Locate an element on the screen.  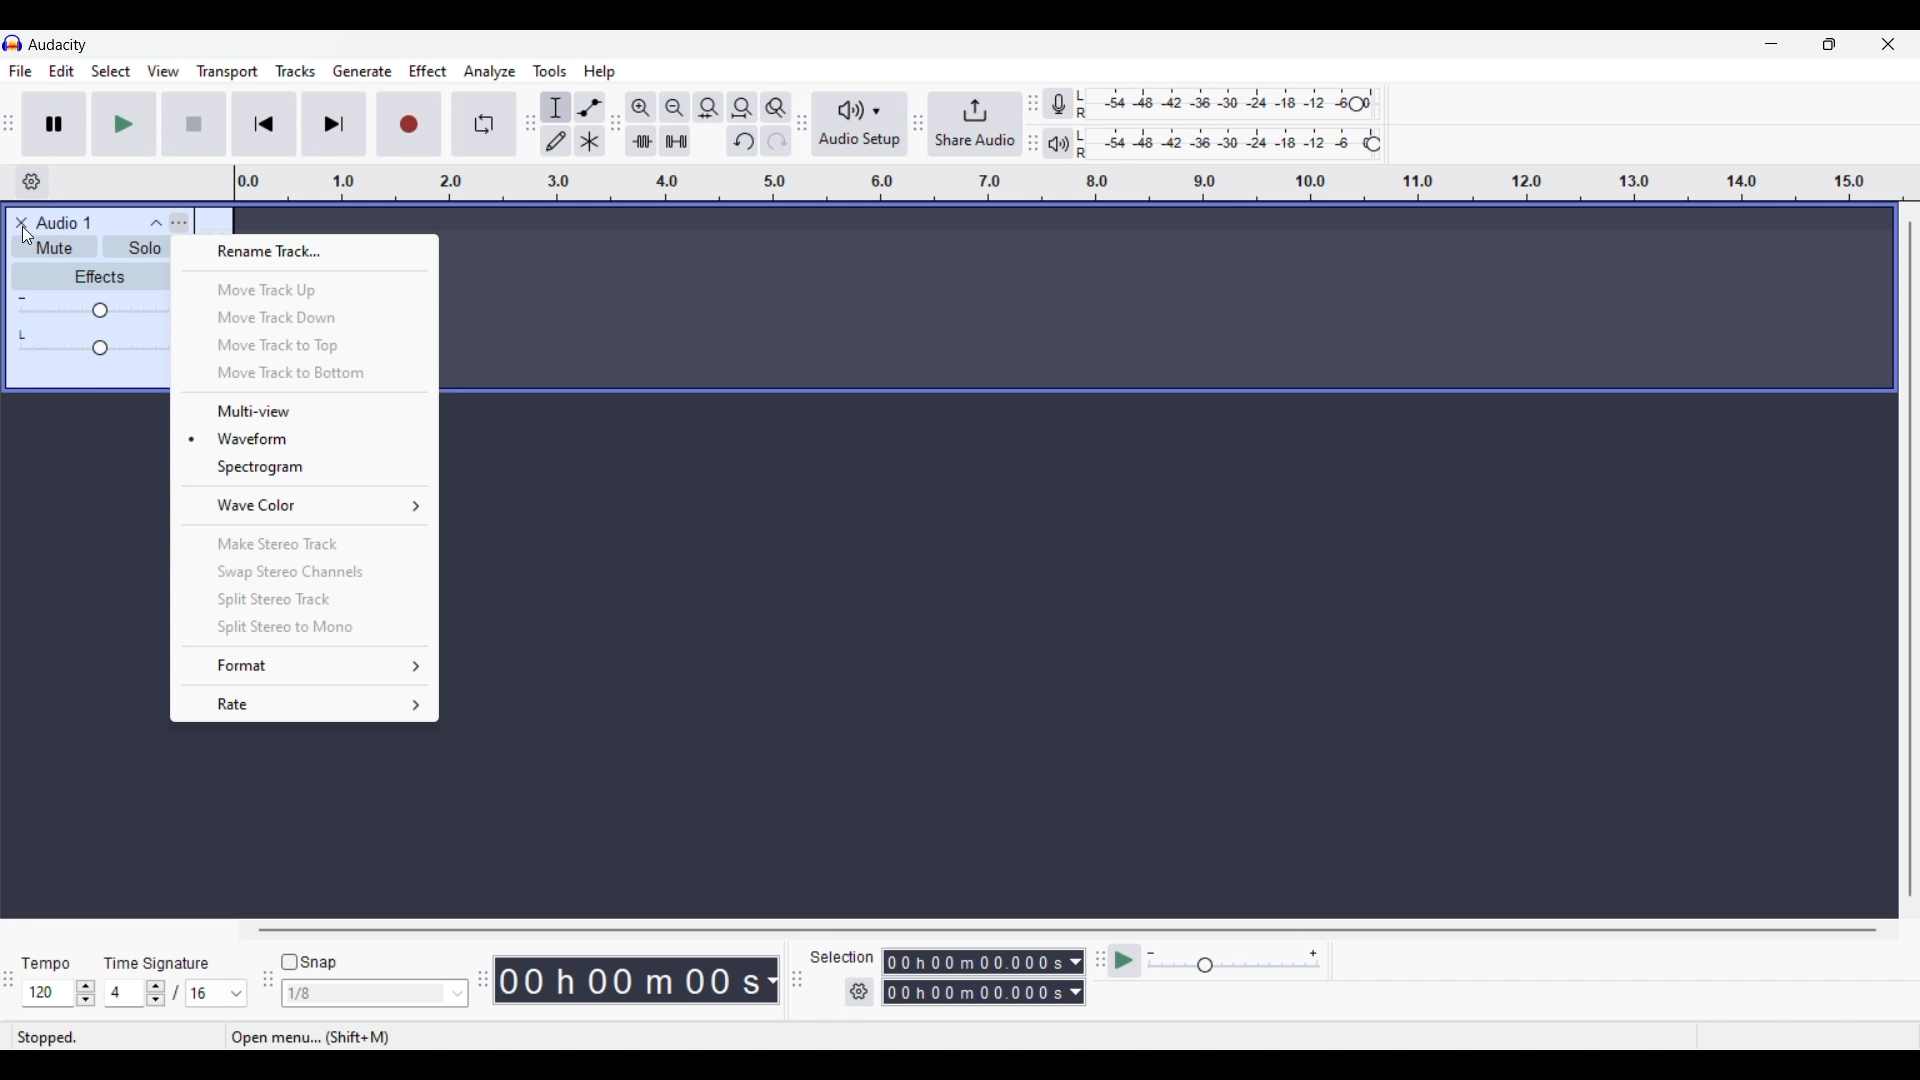
Envelop tool is located at coordinates (589, 107).